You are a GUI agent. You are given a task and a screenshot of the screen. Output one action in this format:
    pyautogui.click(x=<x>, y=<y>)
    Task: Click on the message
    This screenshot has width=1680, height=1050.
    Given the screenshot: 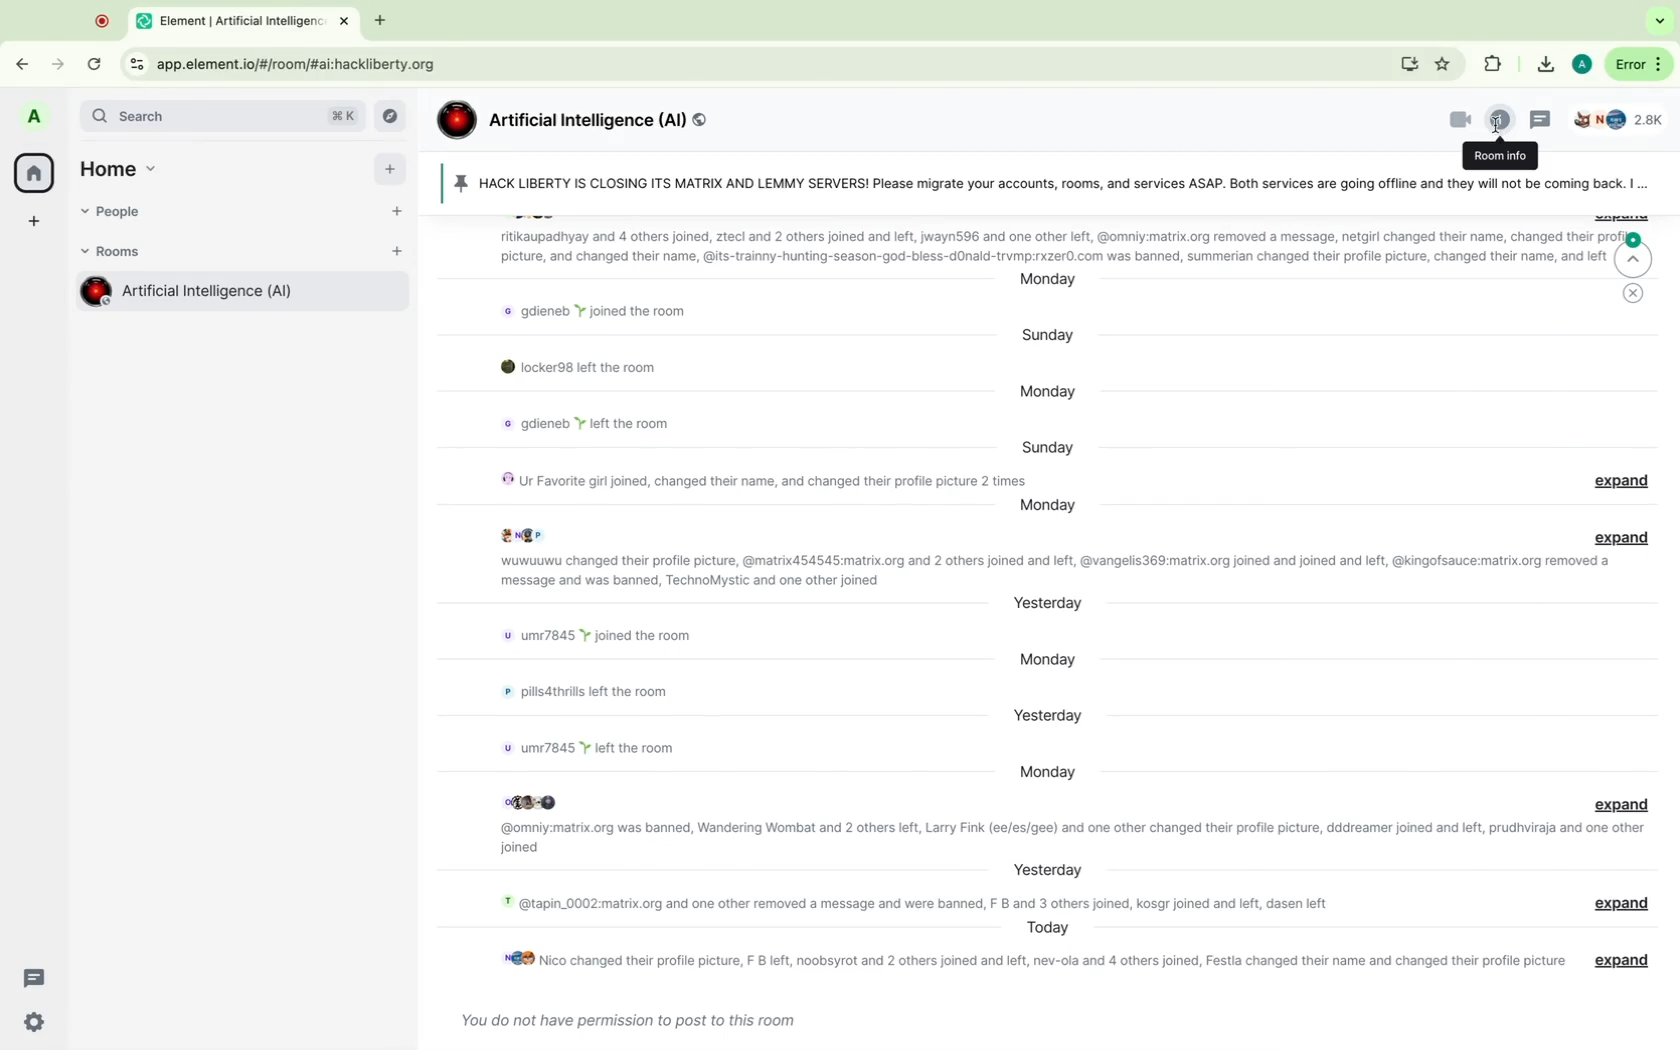 What is the action you would take?
    pyautogui.click(x=578, y=367)
    